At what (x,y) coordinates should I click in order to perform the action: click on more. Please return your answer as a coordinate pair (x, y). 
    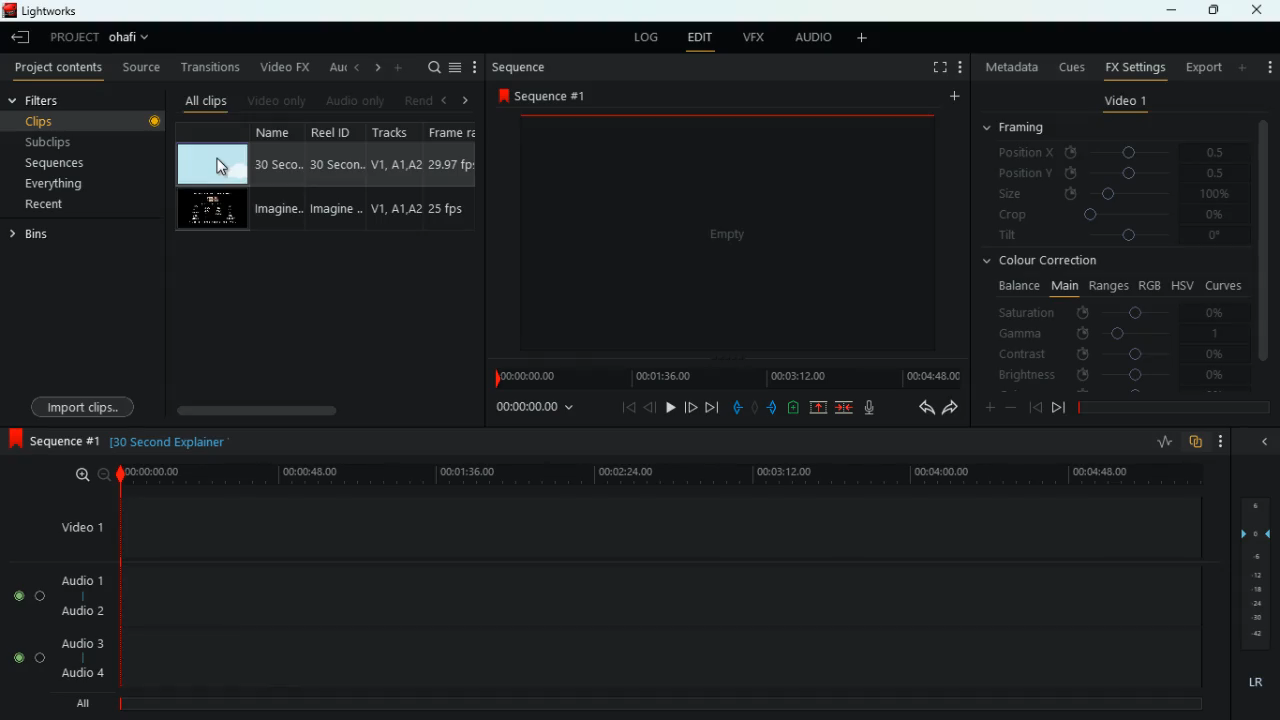
    Looking at the image, I should click on (988, 407).